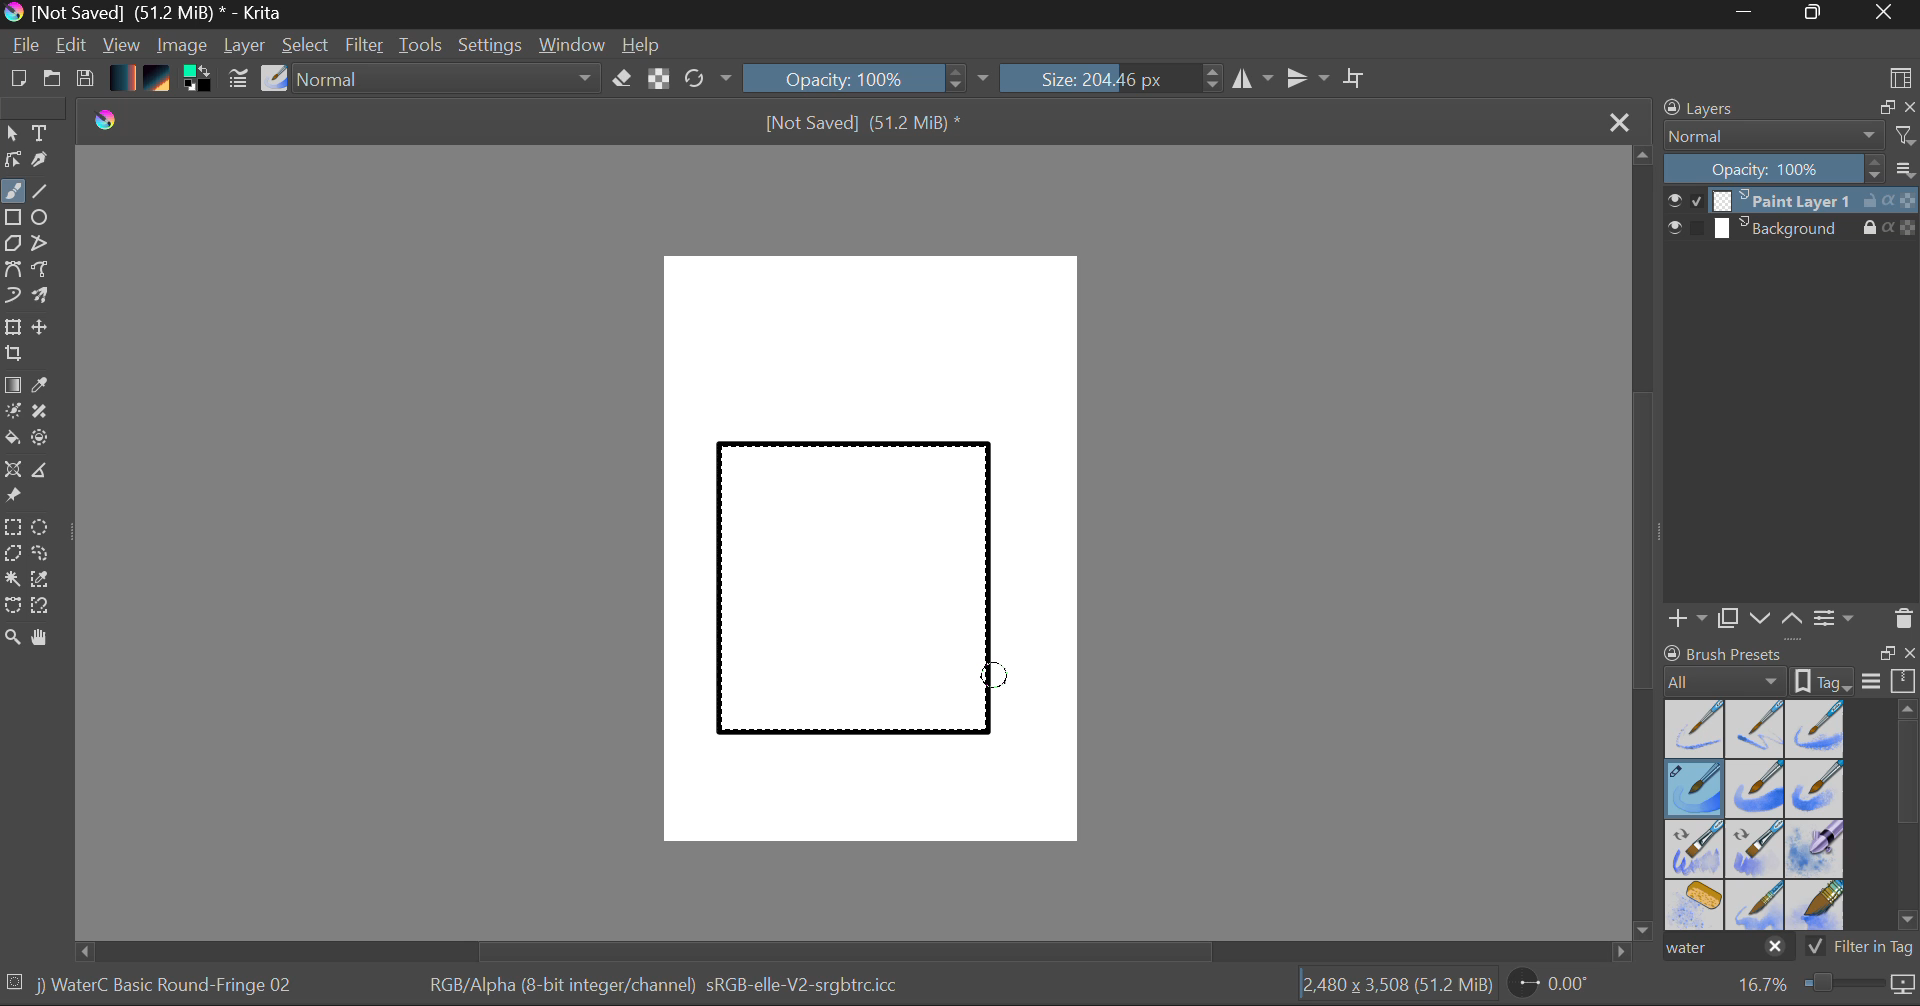  Describe the element at coordinates (1816, 851) in the screenshot. I see `Water C - Special Blobs` at that location.